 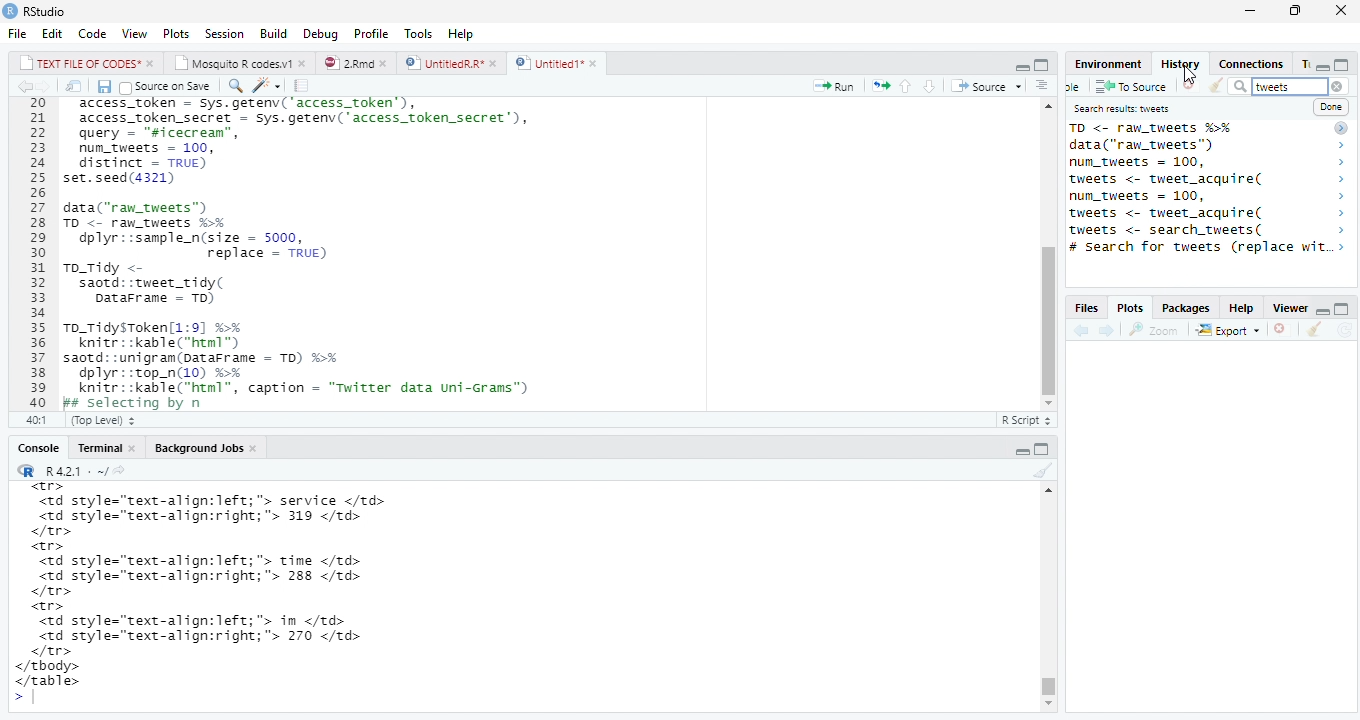 What do you see at coordinates (929, 85) in the screenshot?
I see `up/down source` at bounding box center [929, 85].